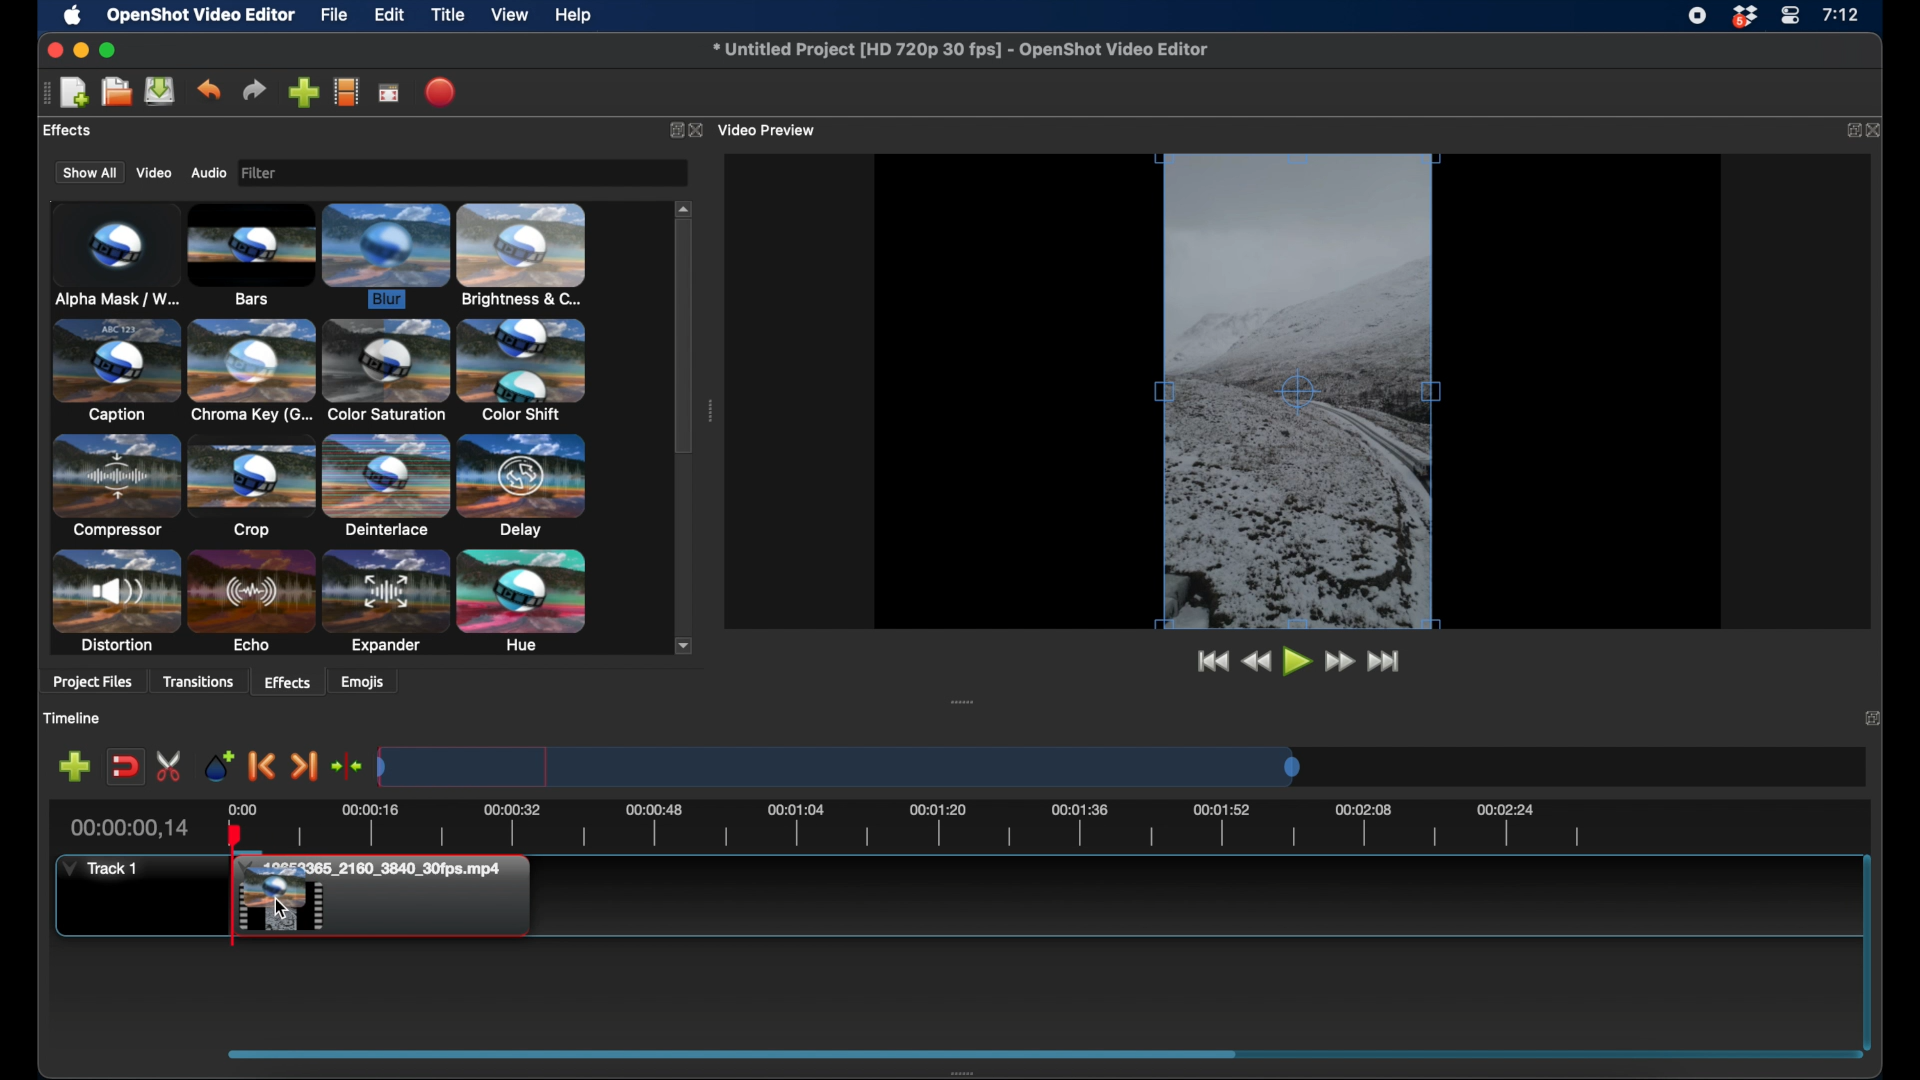 This screenshot has width=1920, height=1080. What do you see at coordinates (1852, 131) in the screenshot?
I see `expand` at bounding box center [1852, 131].